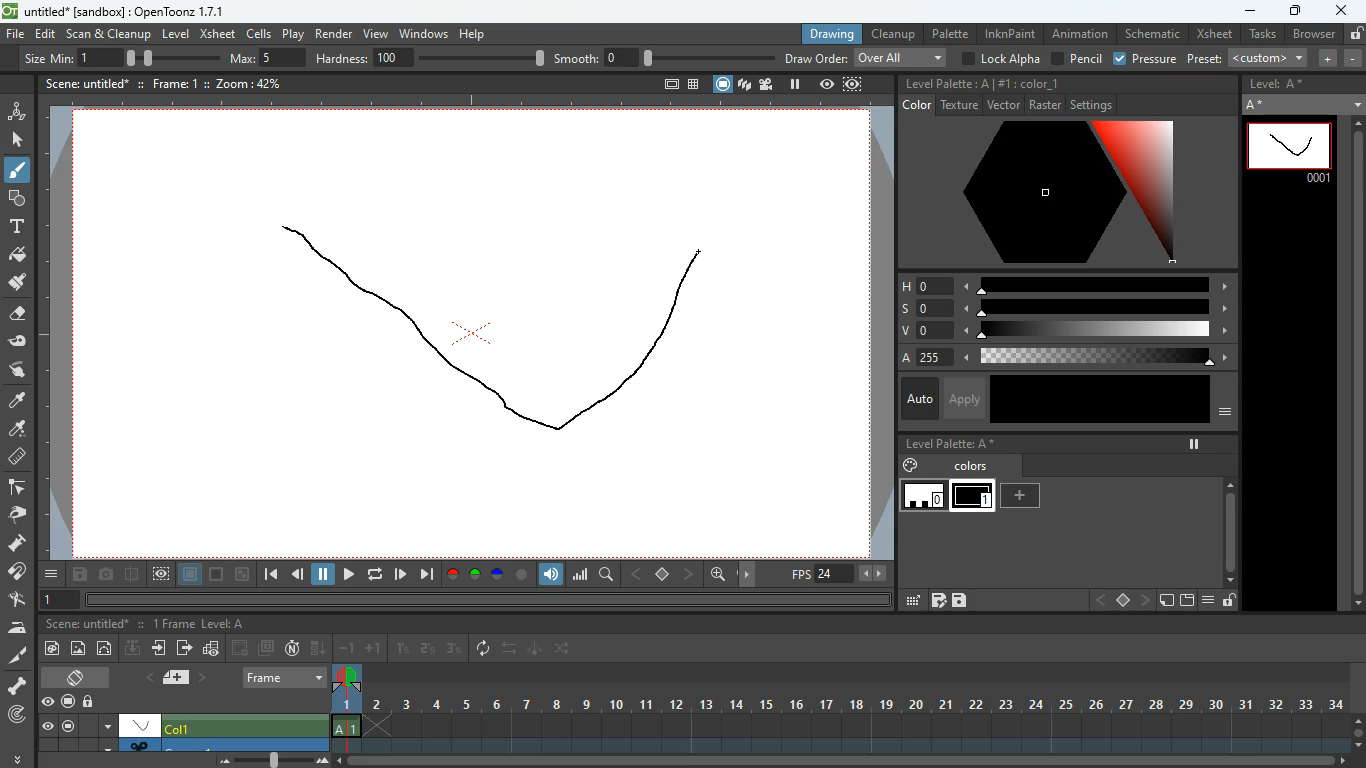 This screenshot has height=768, width=1366. I want to click on pick, so click(15, 515).